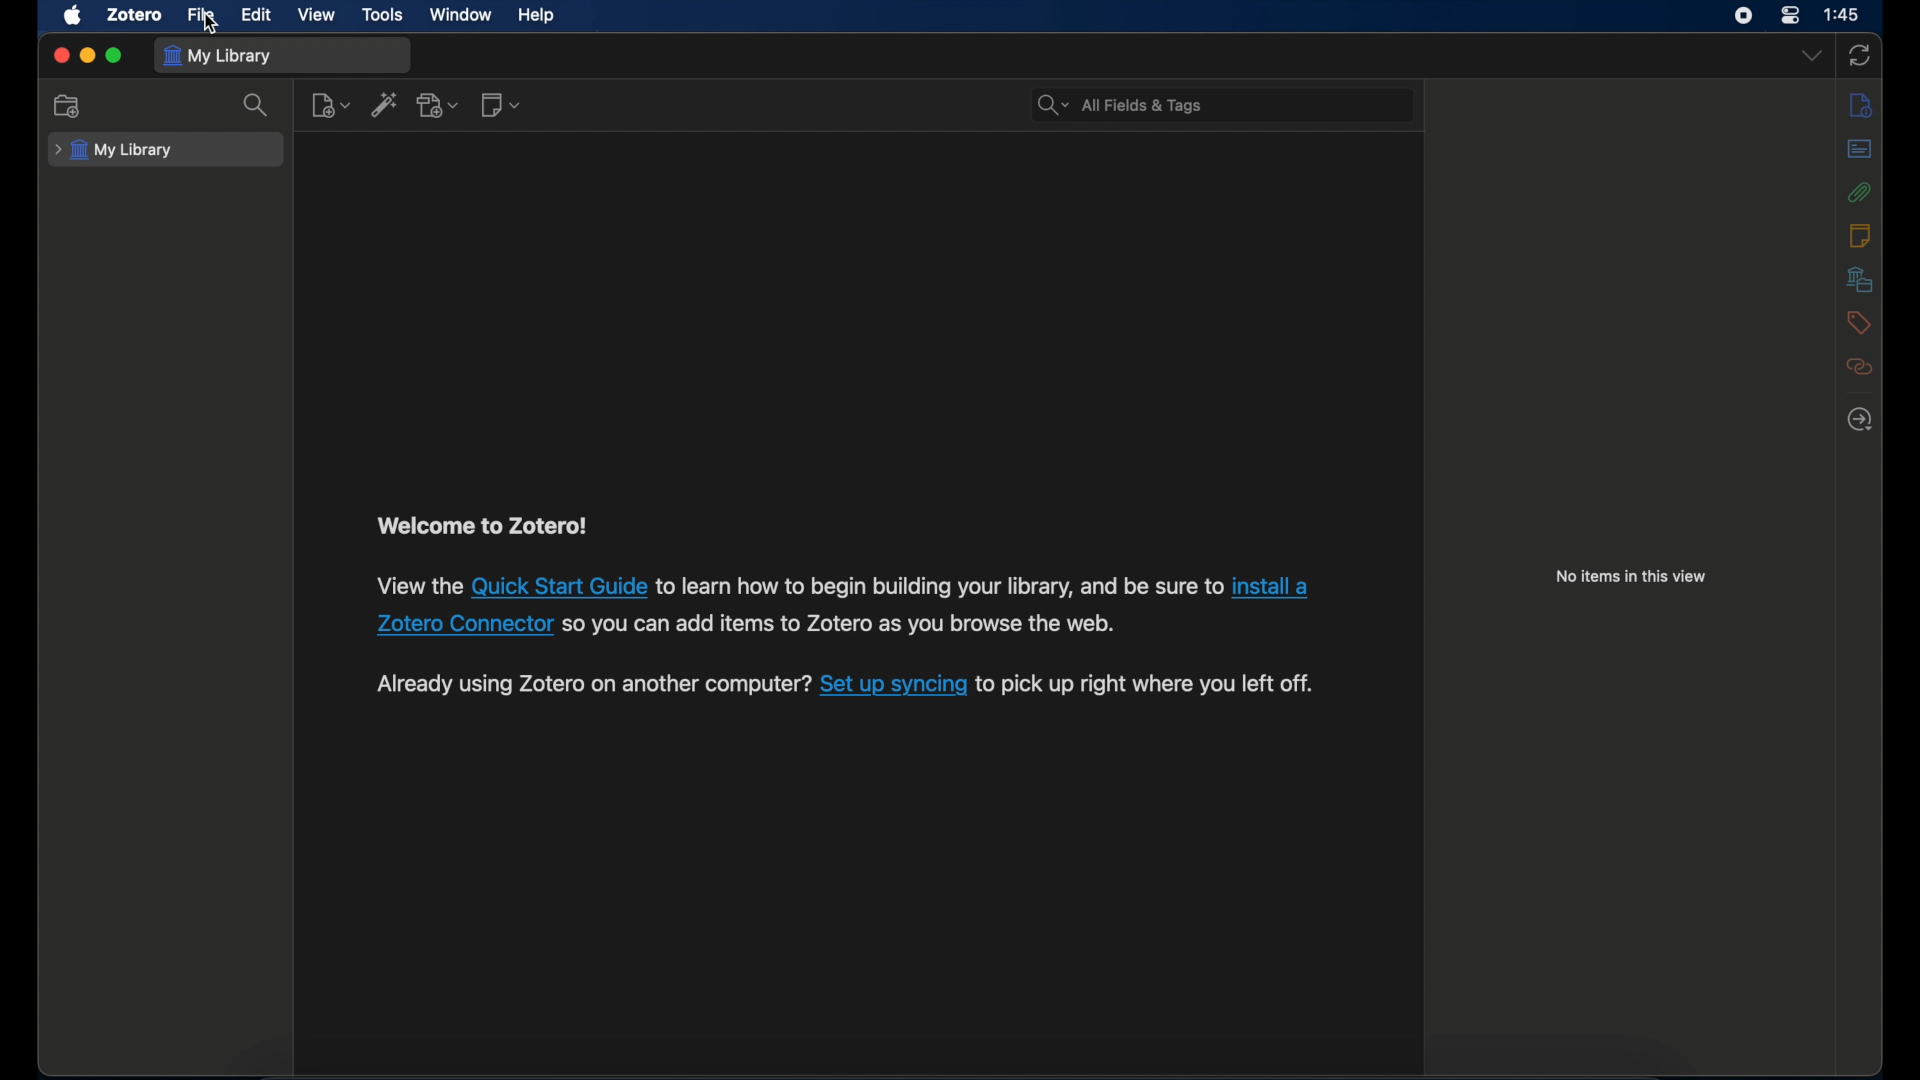 The height and width of the screenshot is (1080, 1920). I want to click on to learn how to begin building your library, and be sure to, so click(940, 585).